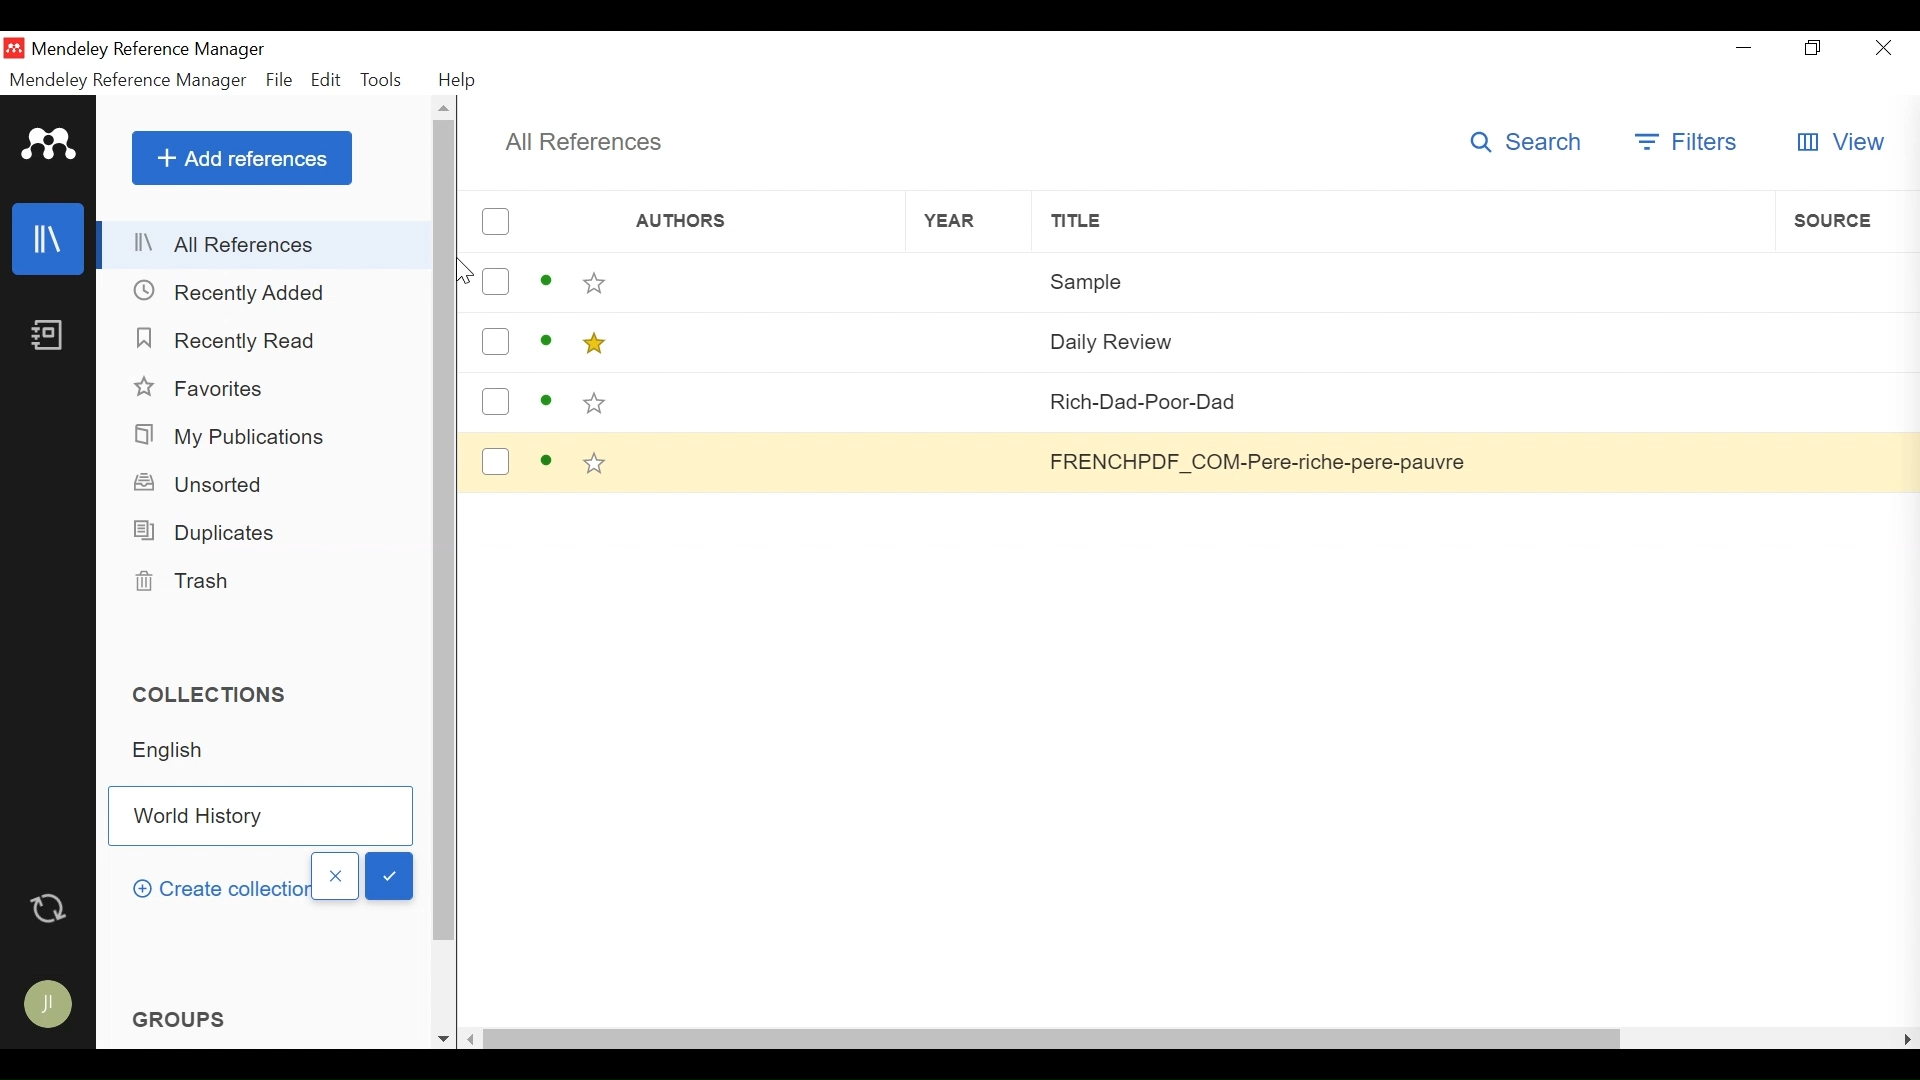  Describe the element at coordinates (969, 221) in the screenshot. I see `Year` at that location.